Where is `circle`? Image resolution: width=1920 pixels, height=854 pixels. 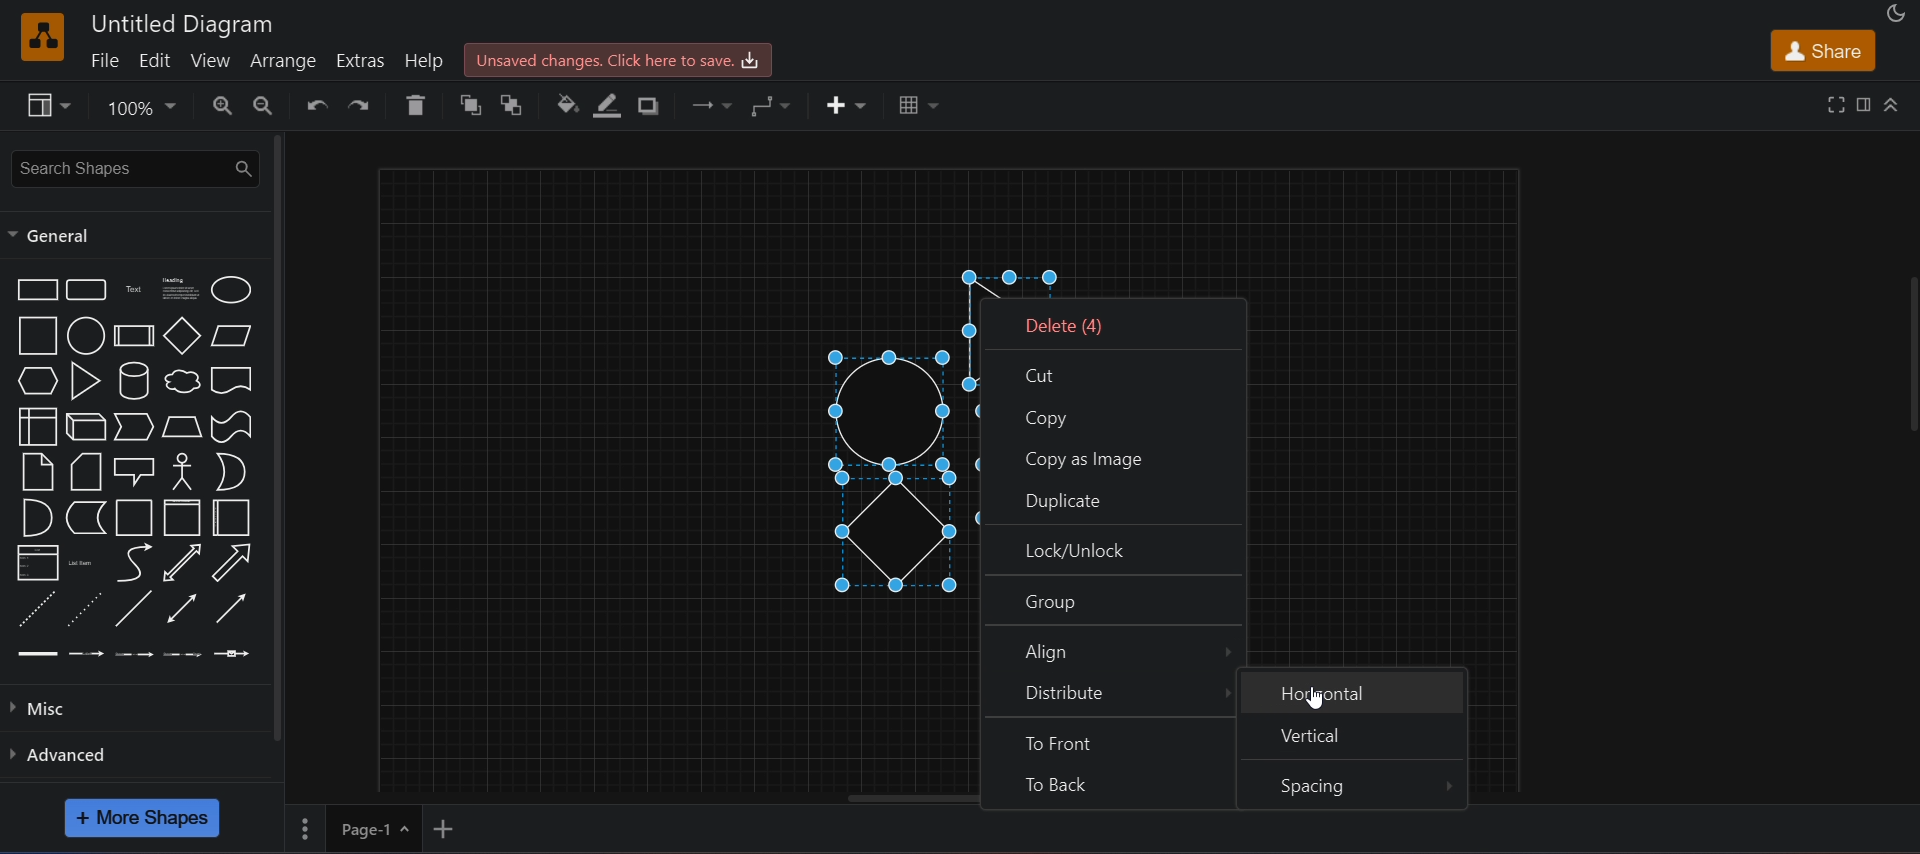
circle is located at coordinates (85, 336).